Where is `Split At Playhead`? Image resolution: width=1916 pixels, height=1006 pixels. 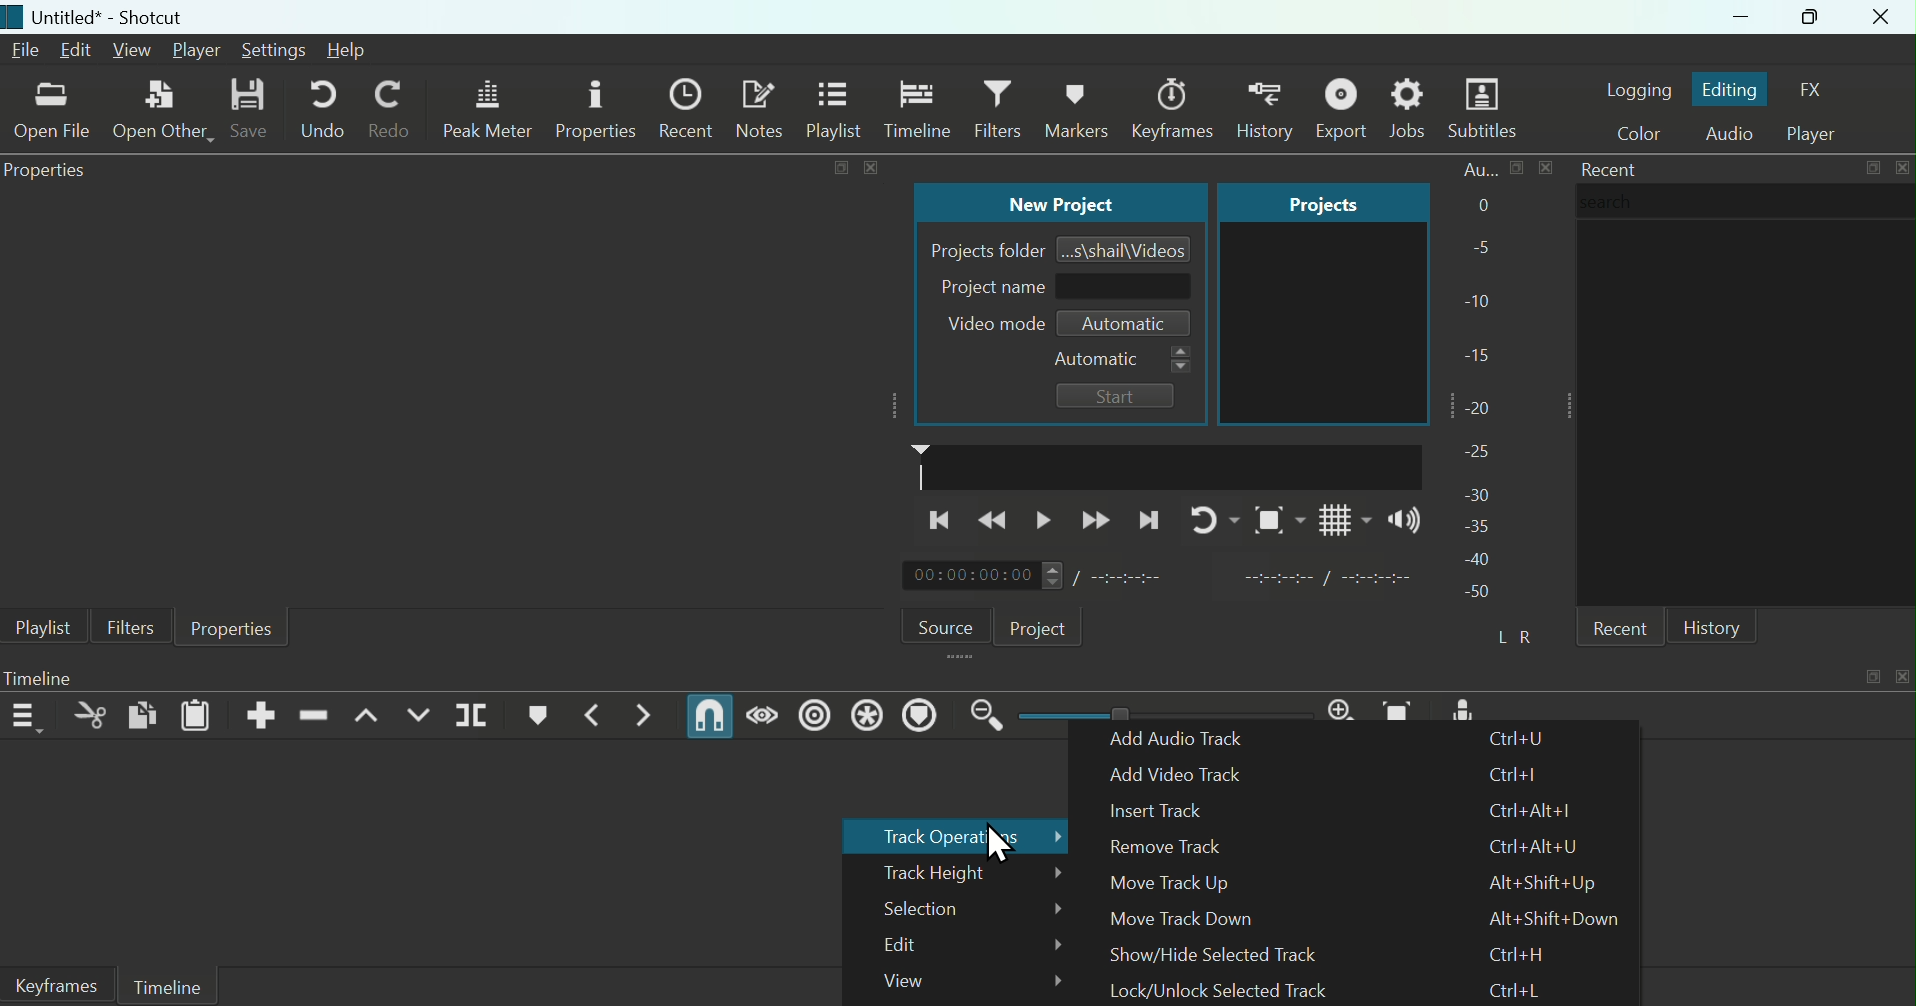
Split At Playhead is located at coordinates (474, 716).